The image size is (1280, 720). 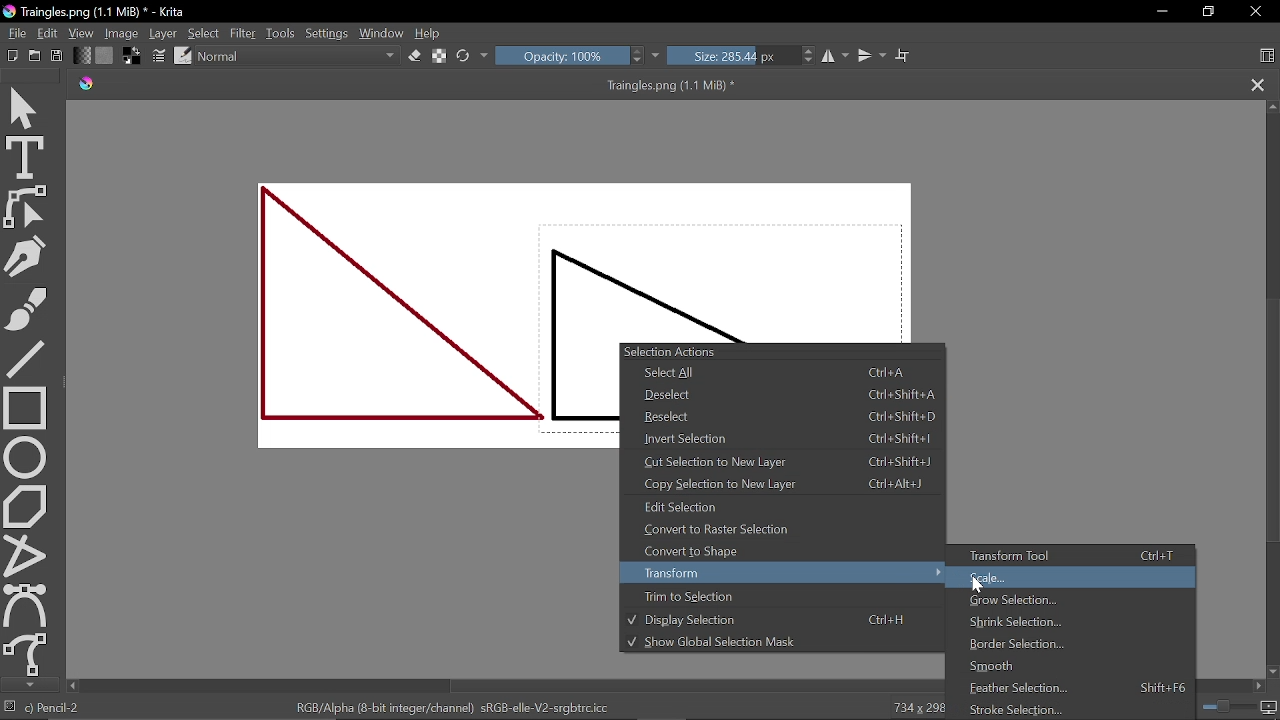 What do you see at coordinates (164, 33) in the screenshot?
I see `Layer` at bounding box center [164, 33].